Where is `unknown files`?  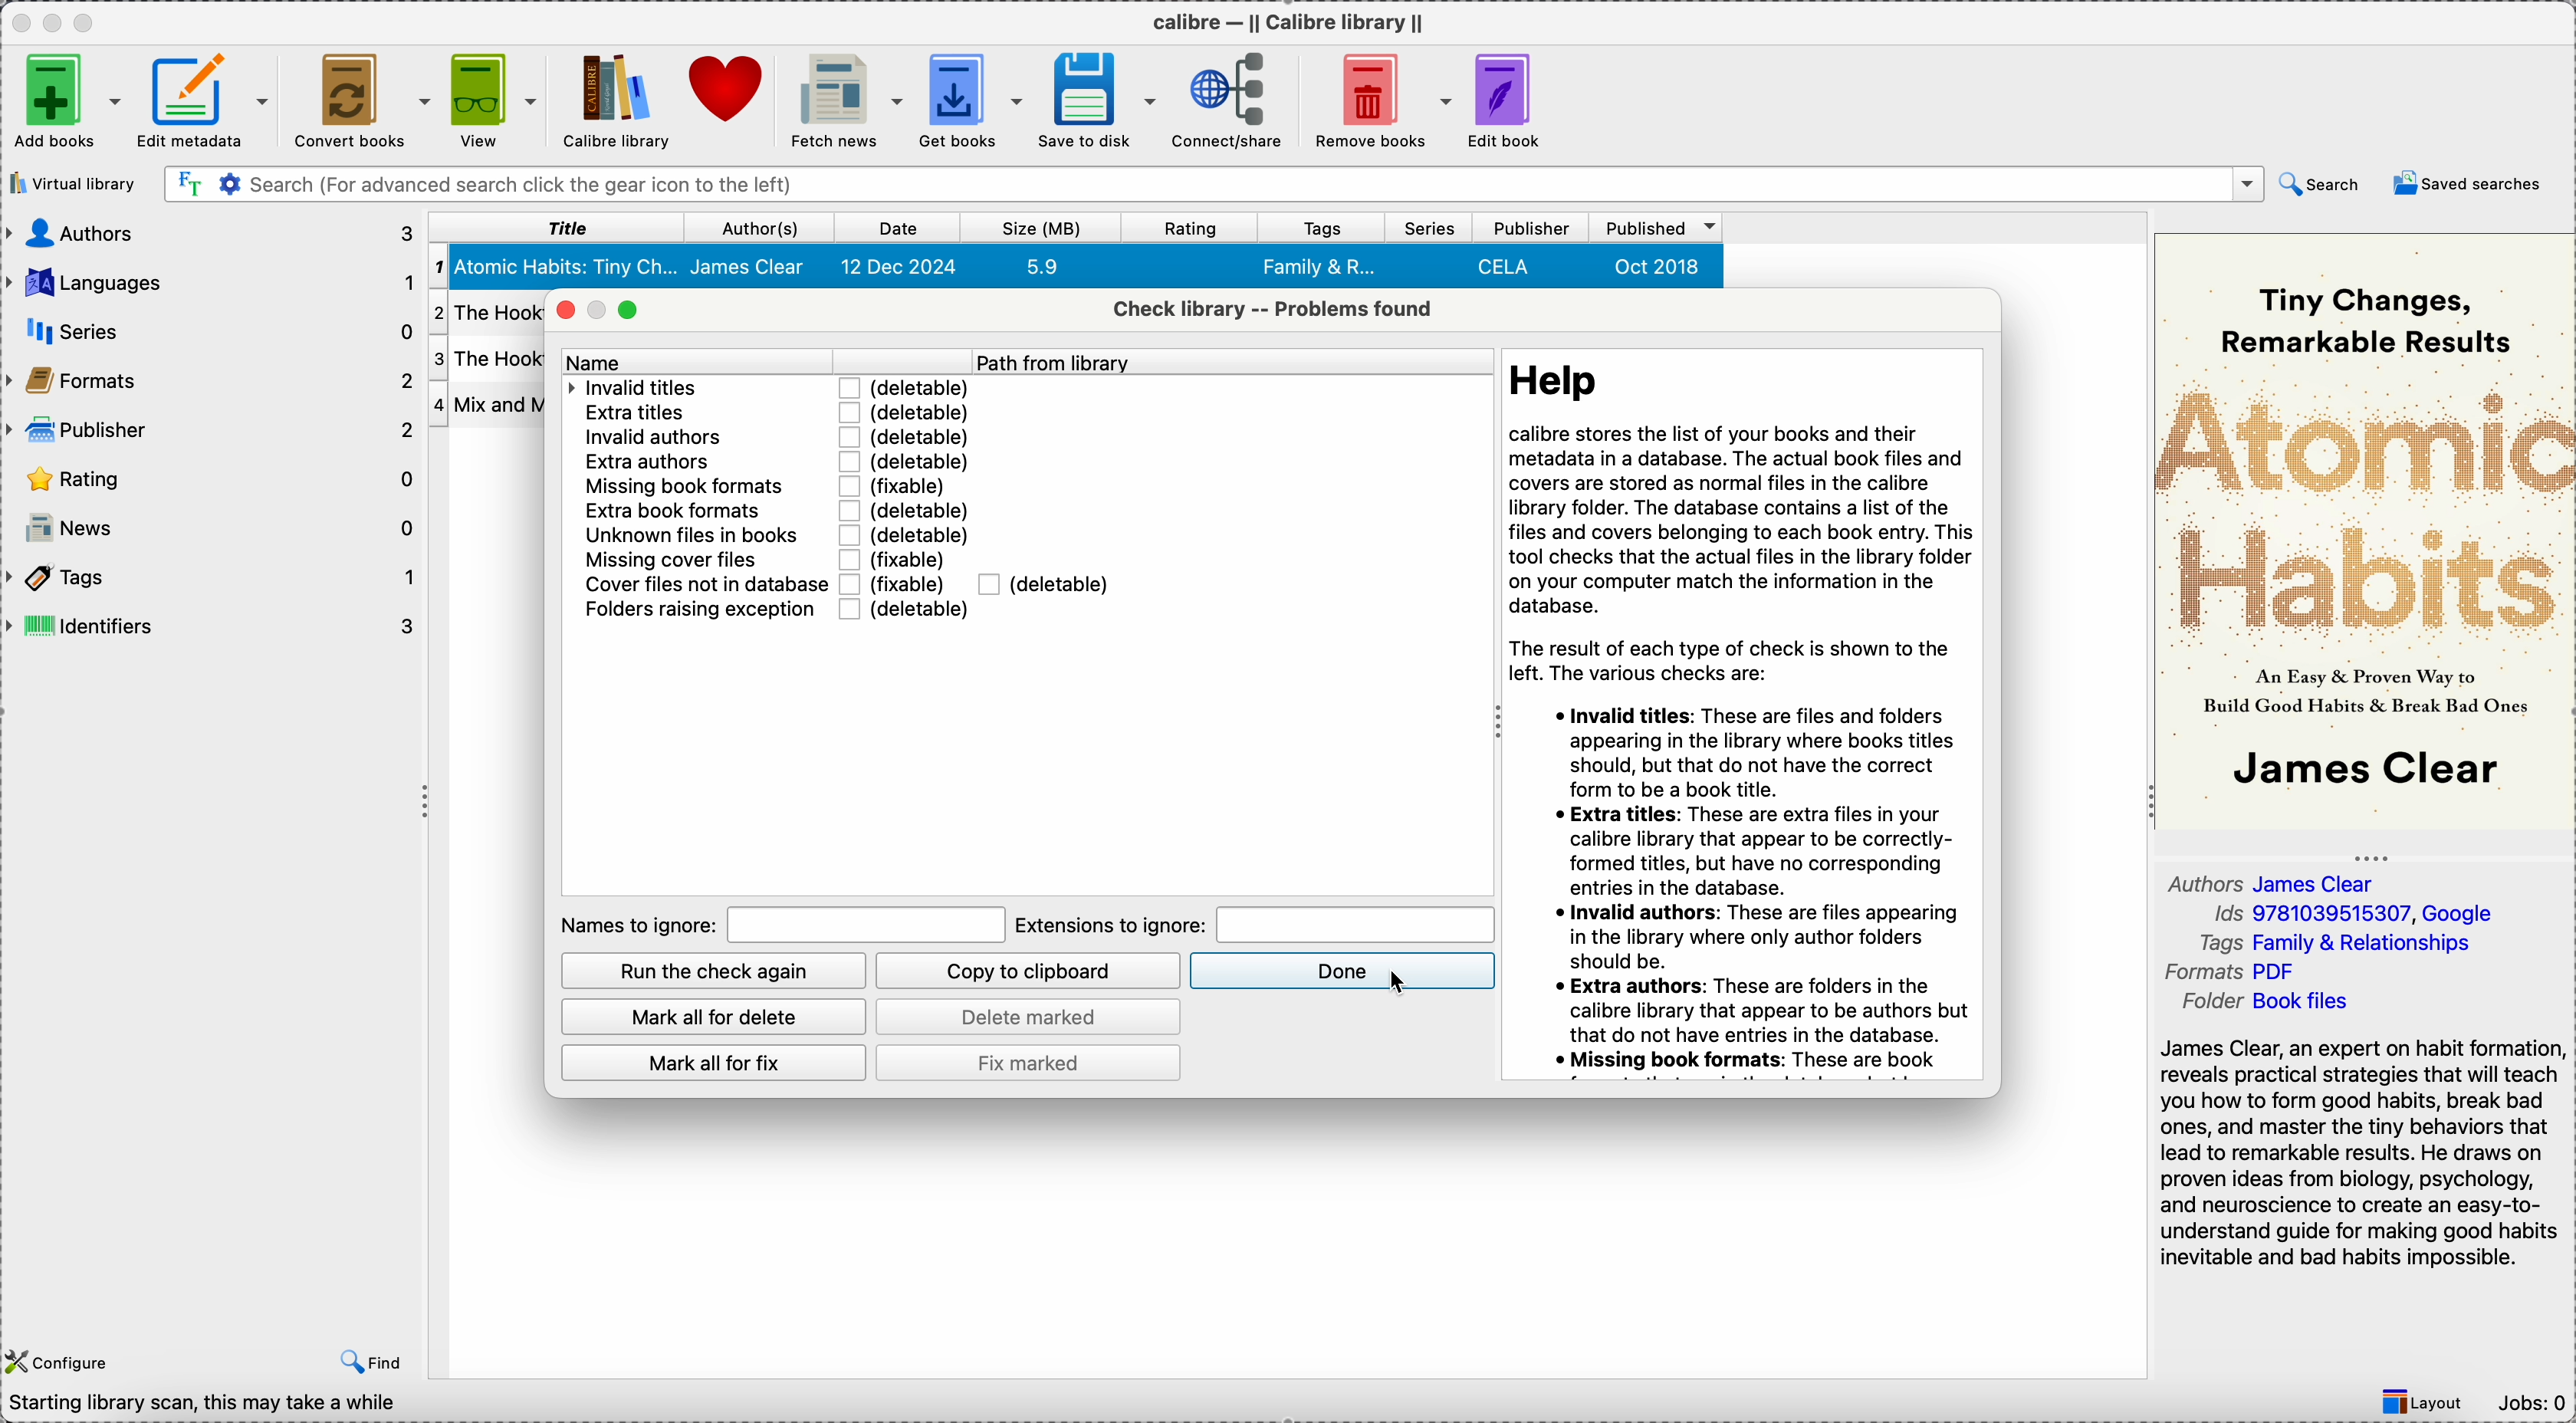
unknown files is located at coordinates (691, 537).